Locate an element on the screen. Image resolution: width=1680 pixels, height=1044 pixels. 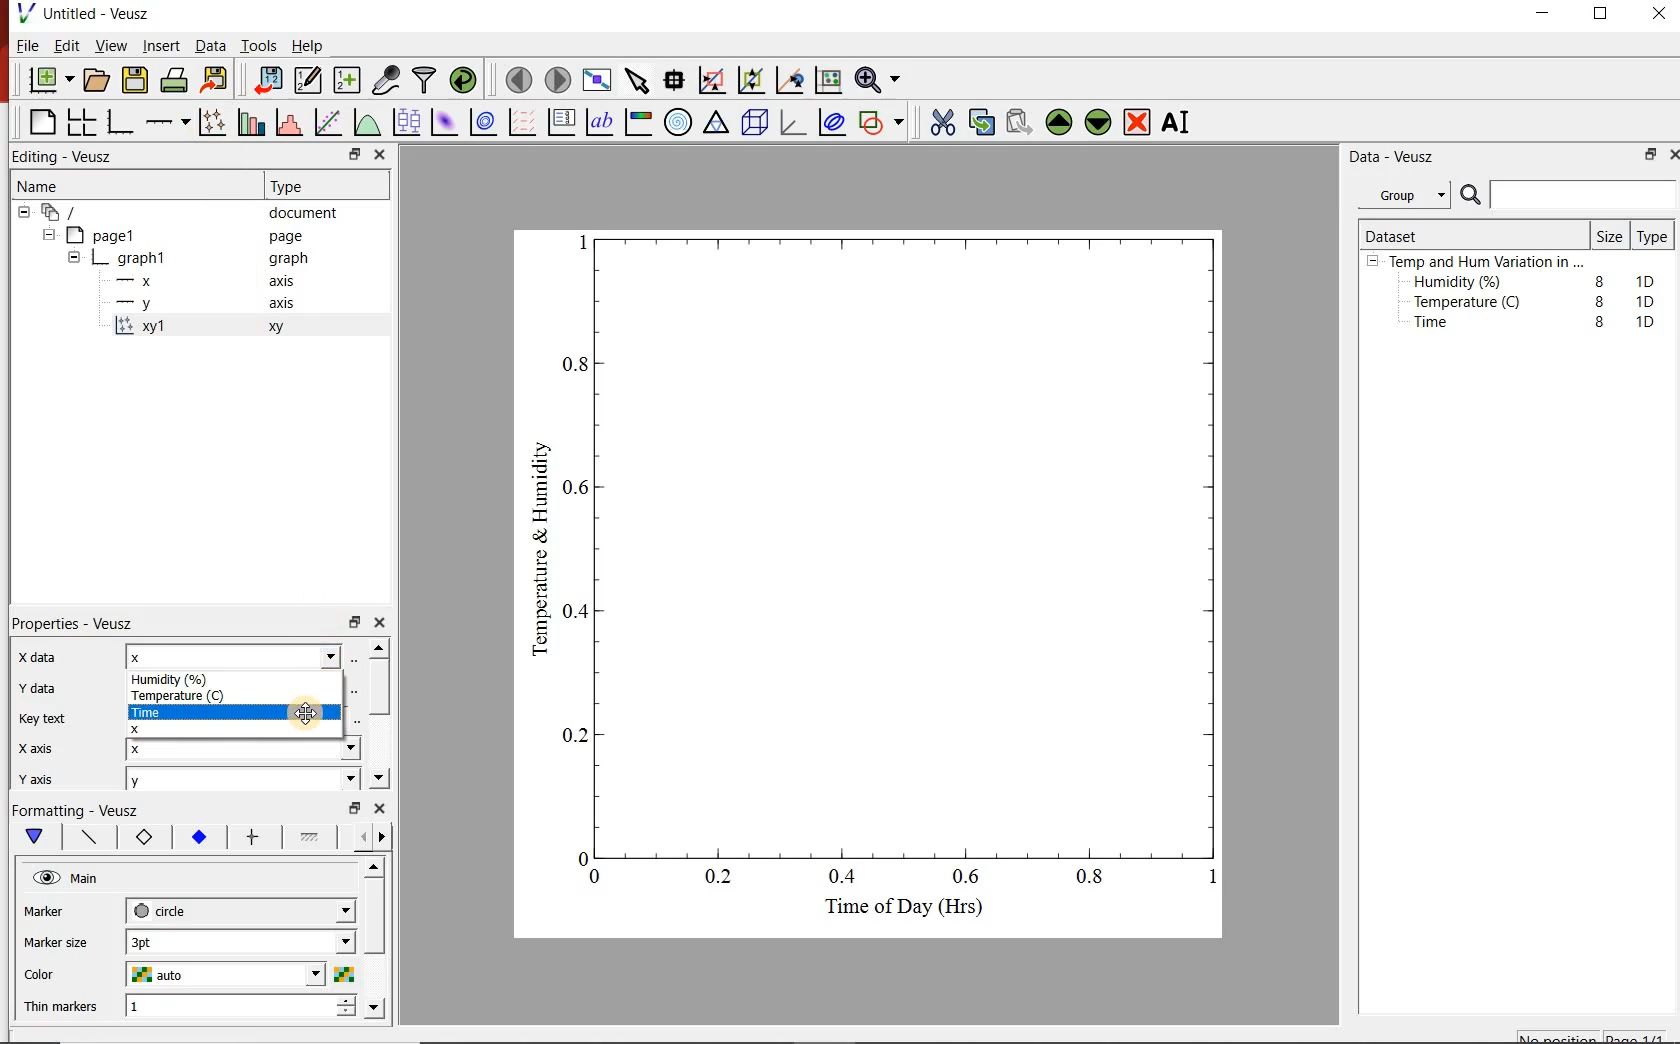
hide sub menu is located at coordinates (74, 256).